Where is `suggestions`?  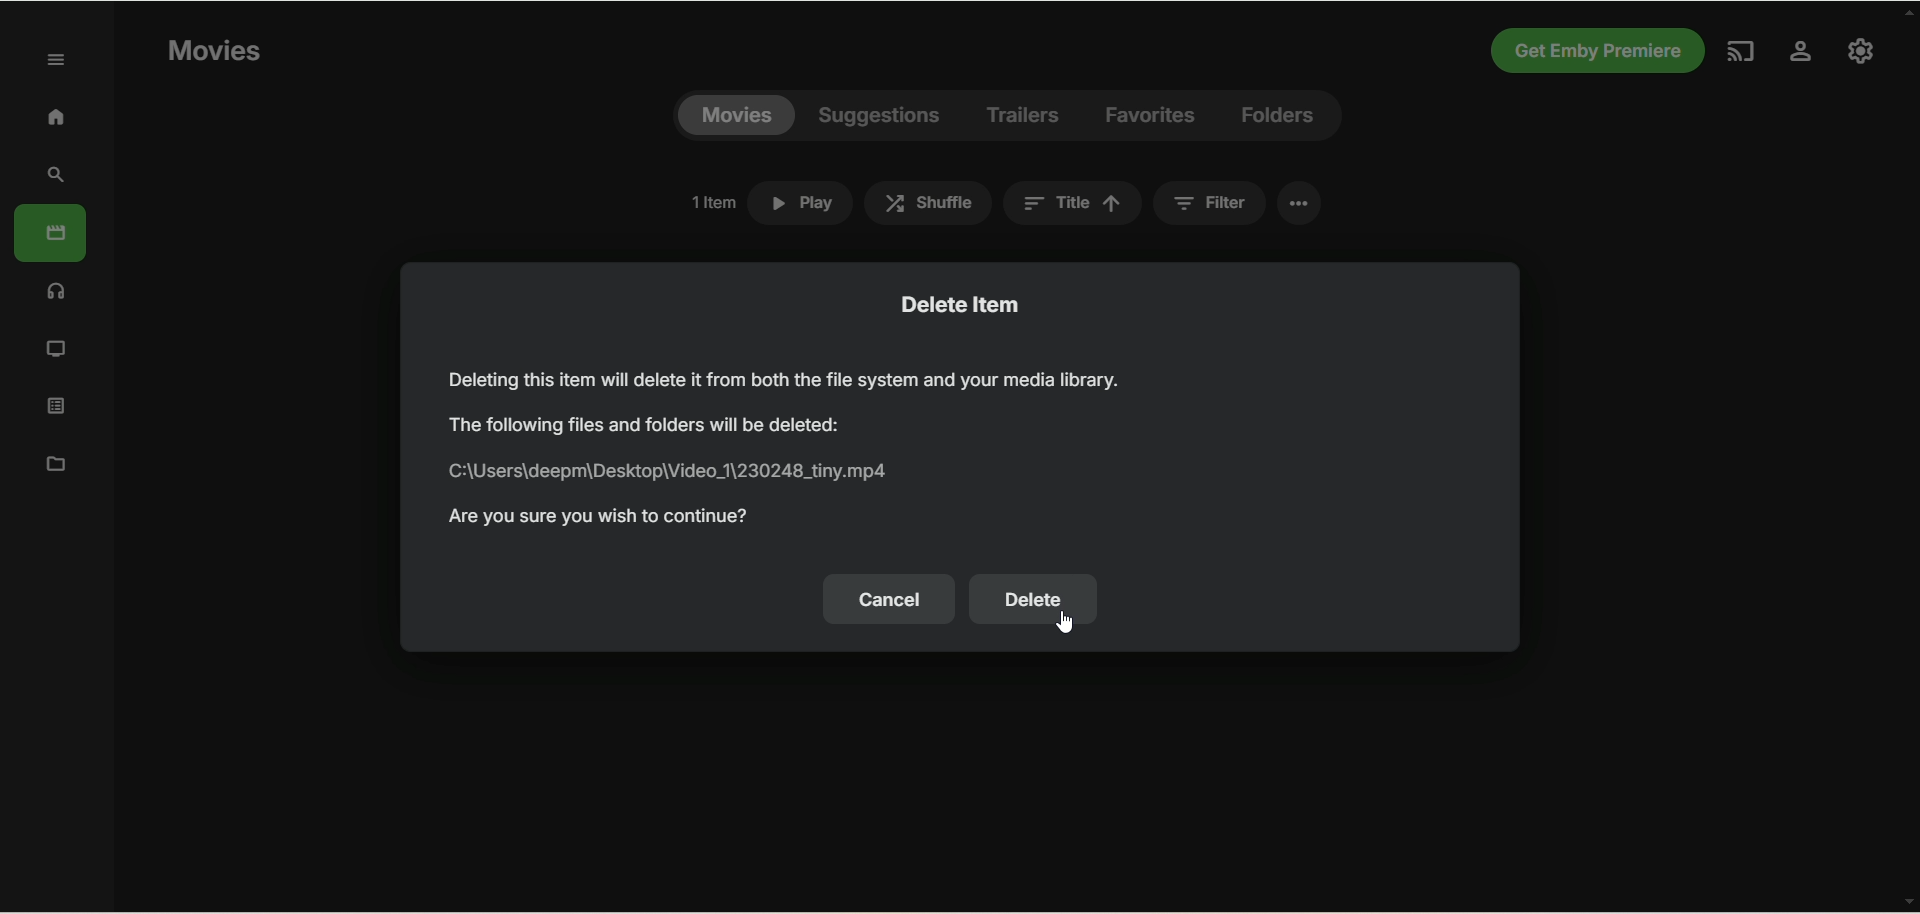 suggestions is located at coordinates (880, 116).